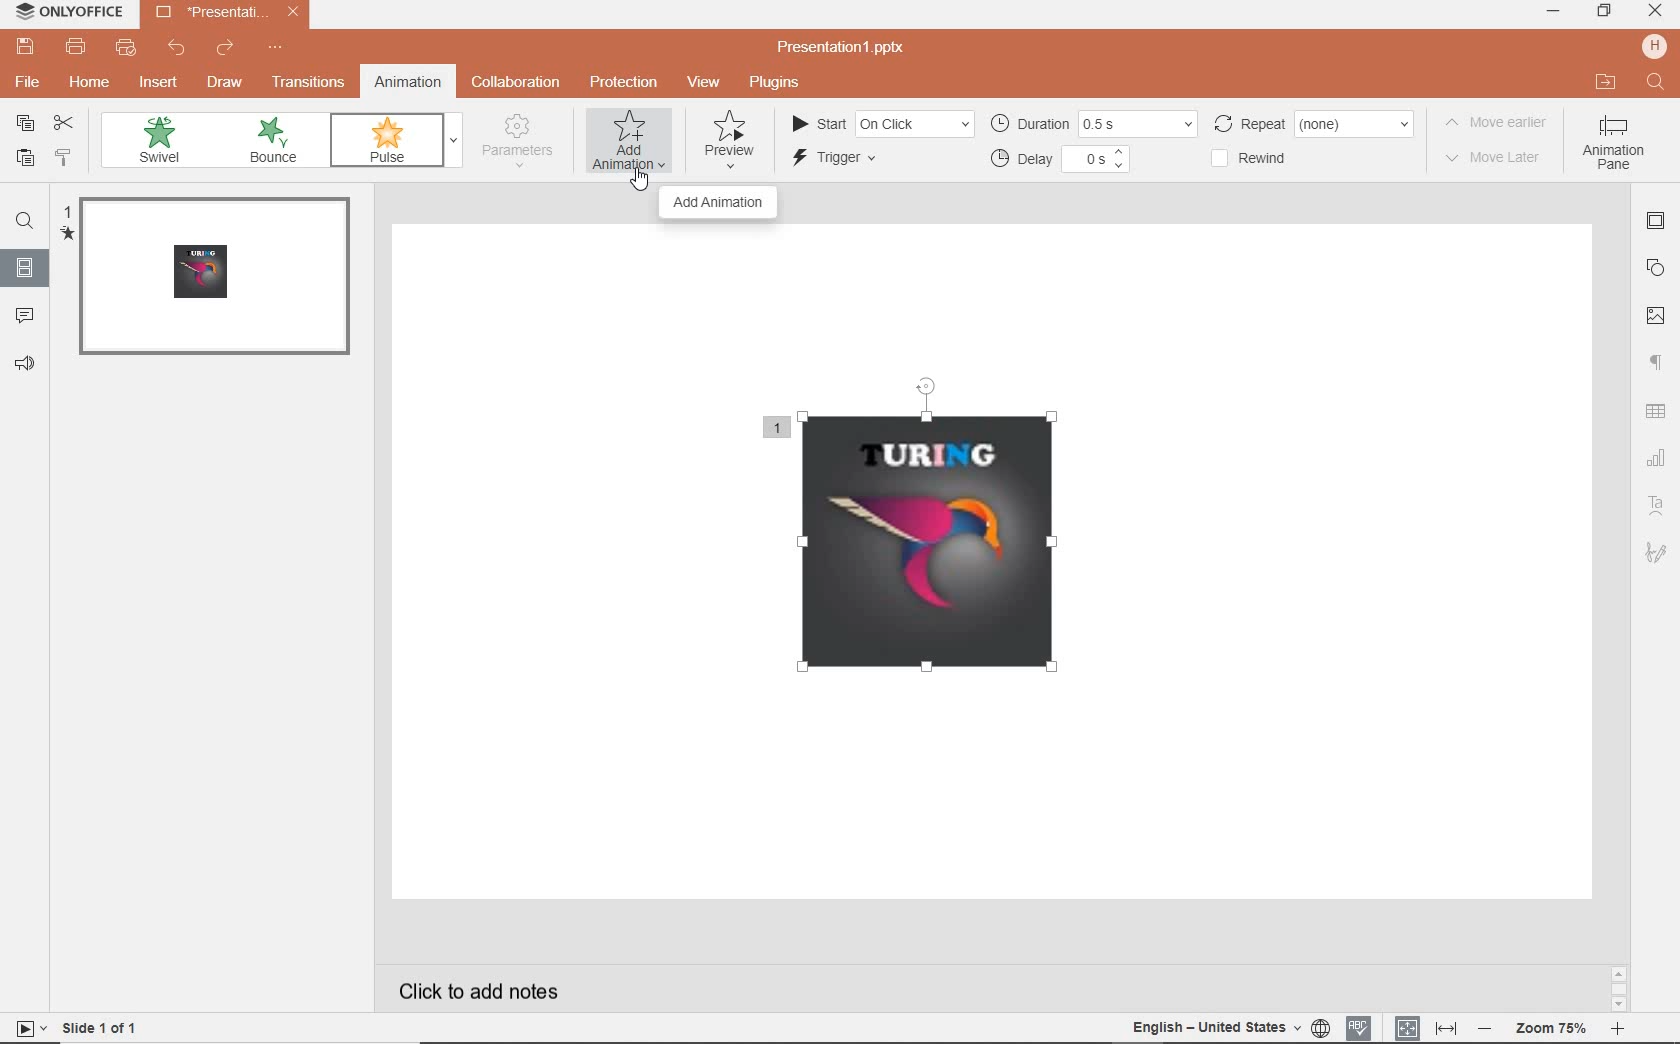  What do you see at coordinates (125, 48) in the screenshot?
I see `quick print` at bounding box center [125, 48].